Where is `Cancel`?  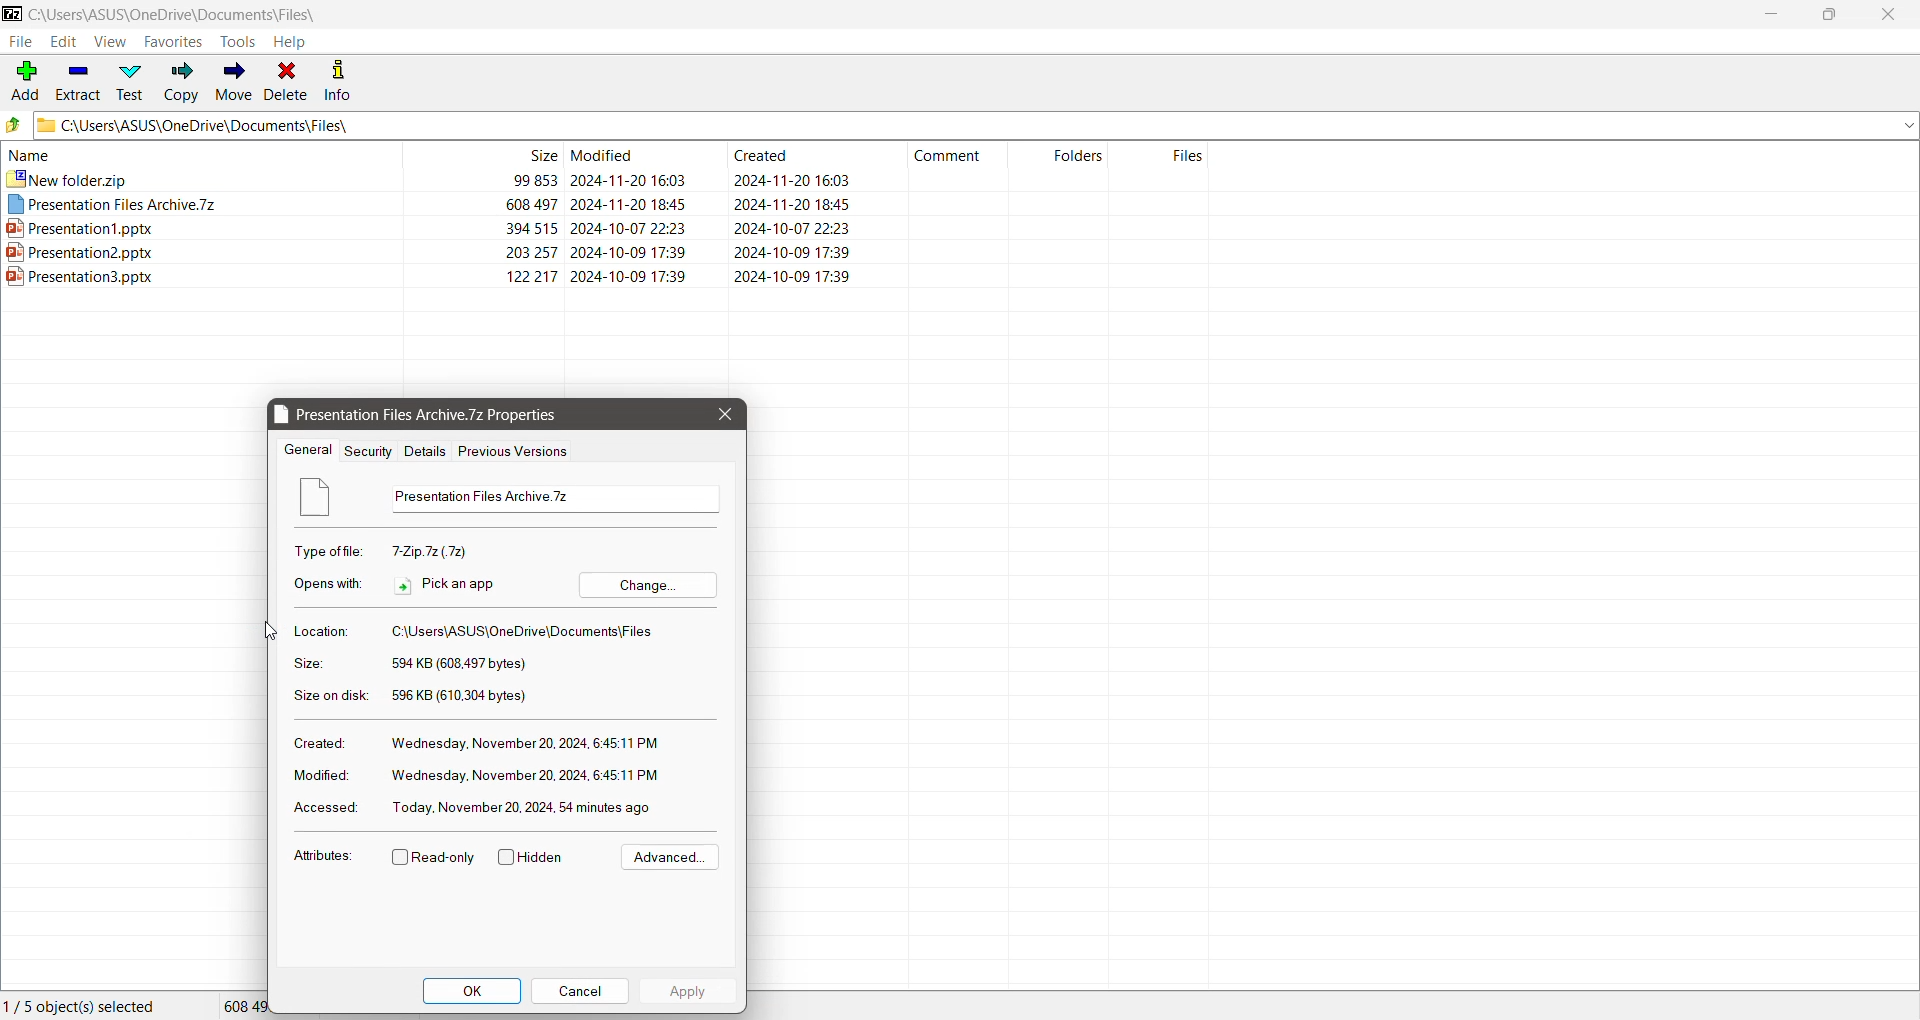 Cancel is located at coordinates (580, 990).